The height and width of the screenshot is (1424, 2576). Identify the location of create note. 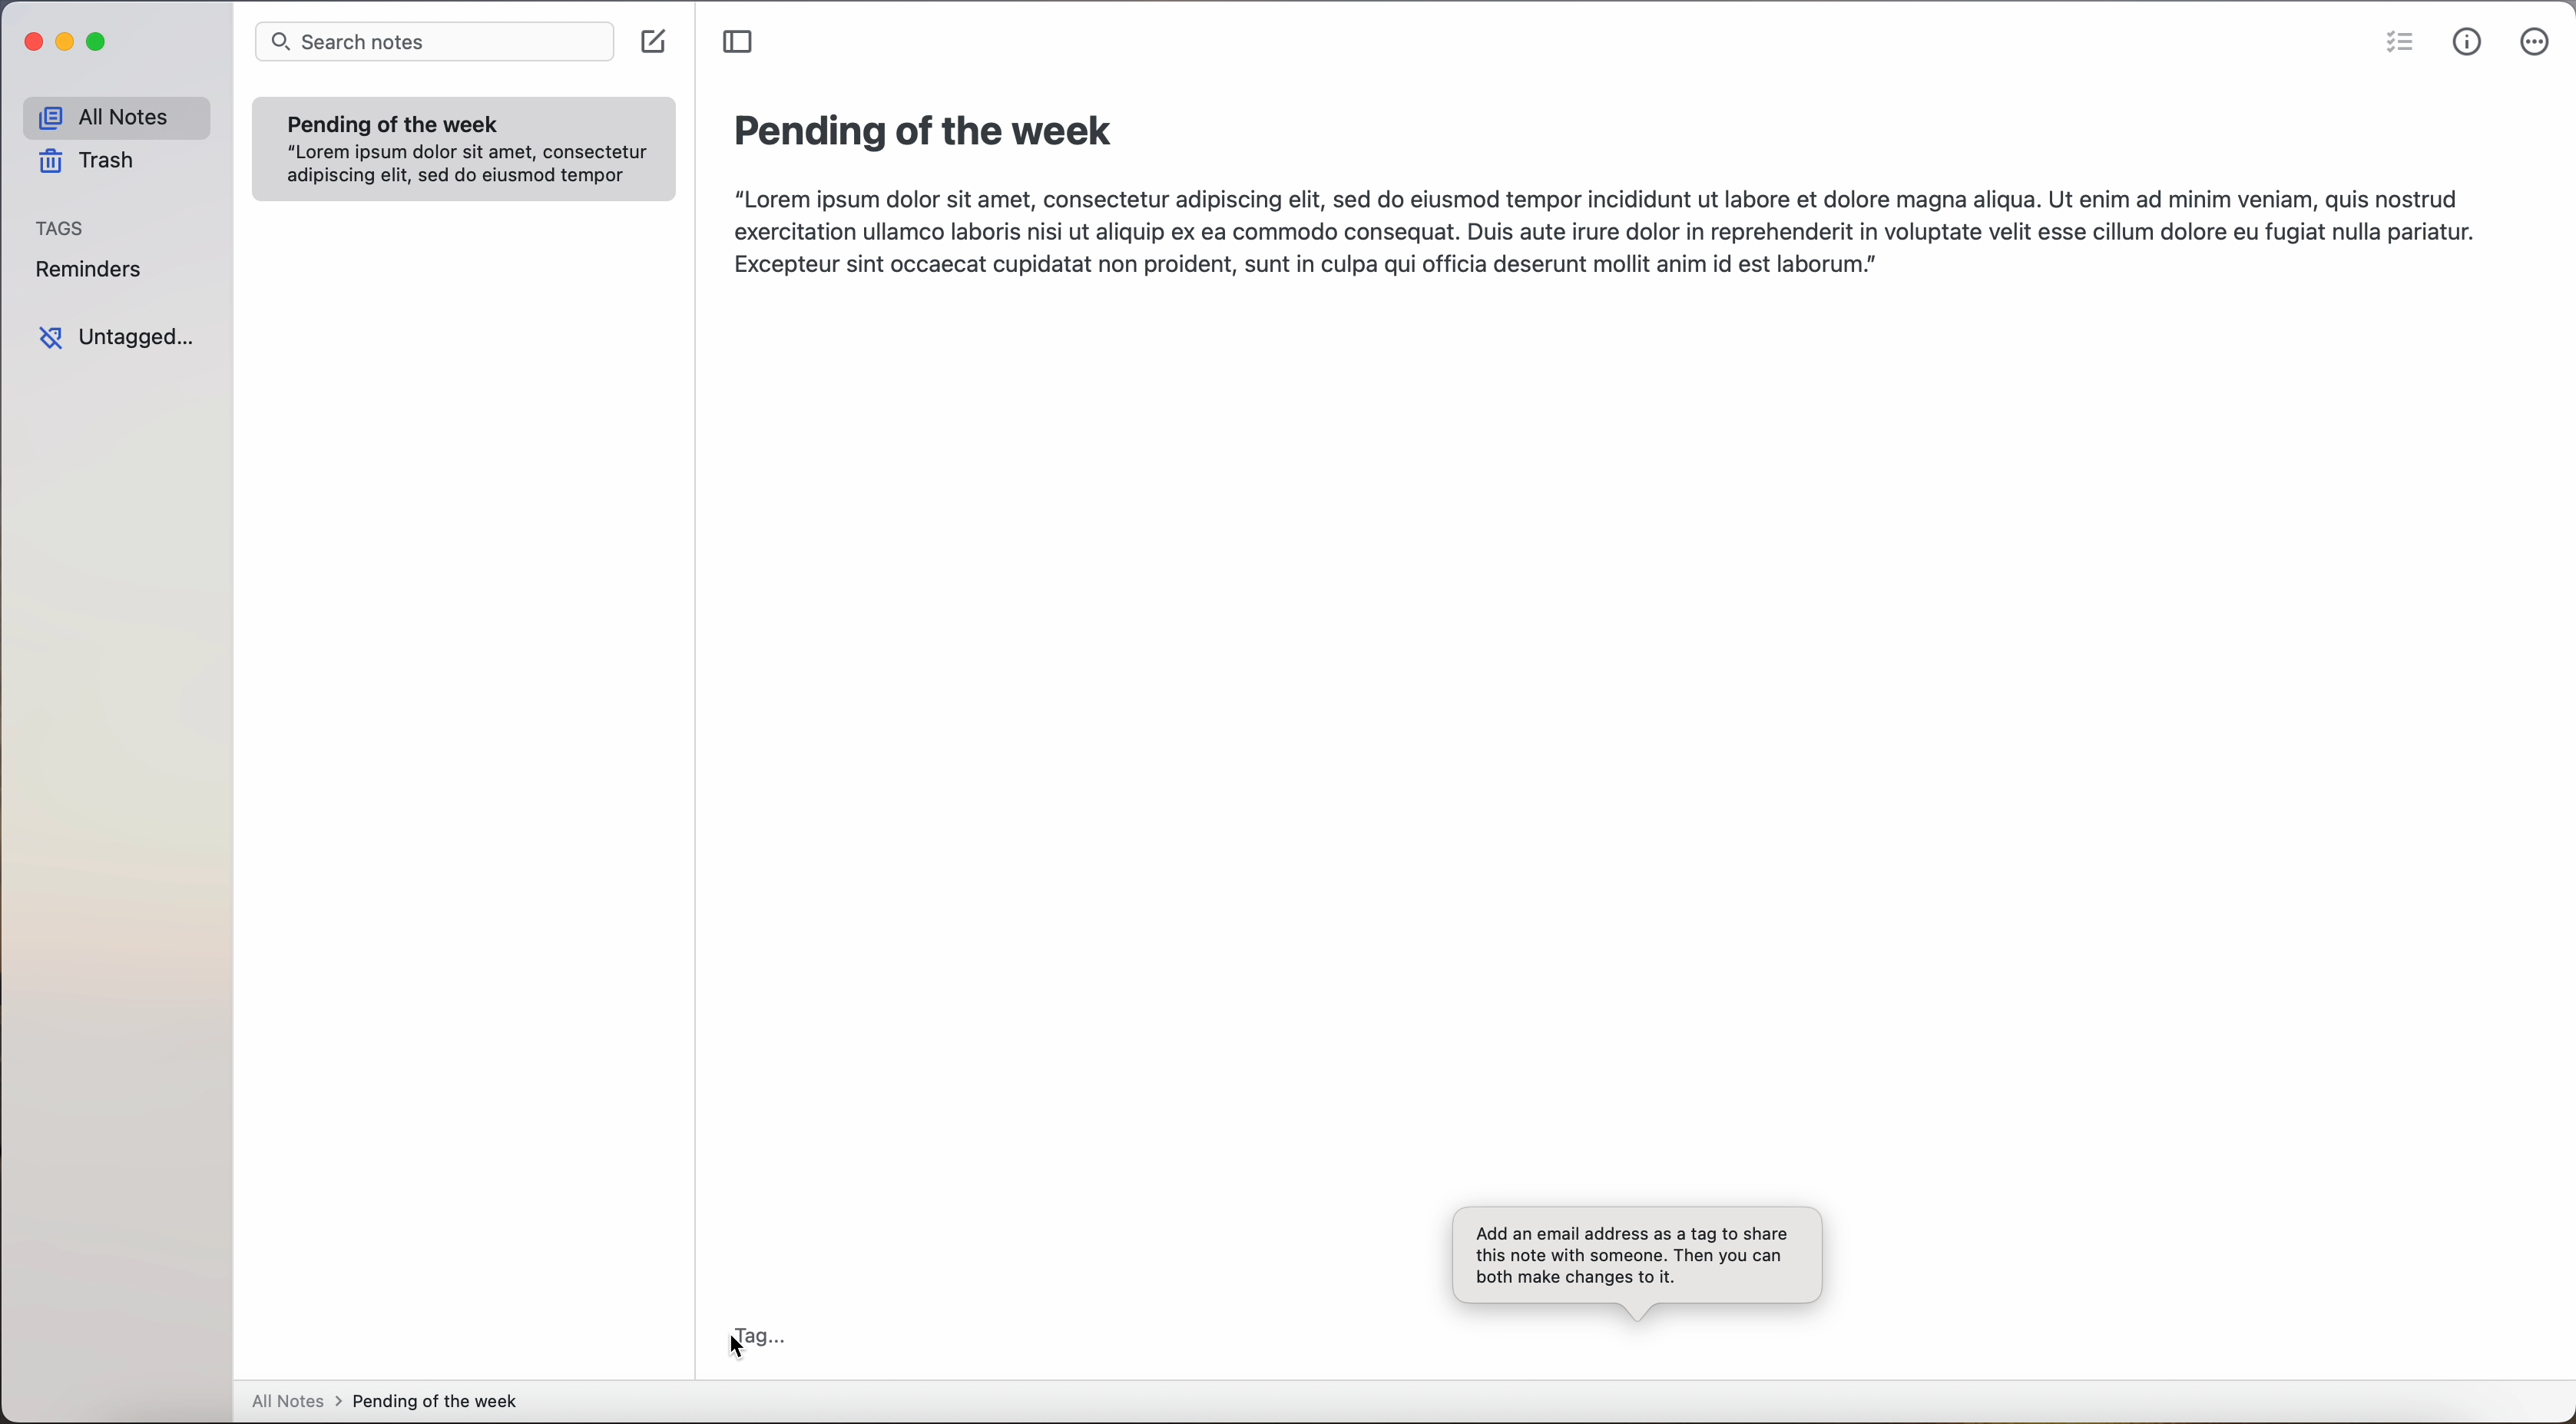
(657, 42).